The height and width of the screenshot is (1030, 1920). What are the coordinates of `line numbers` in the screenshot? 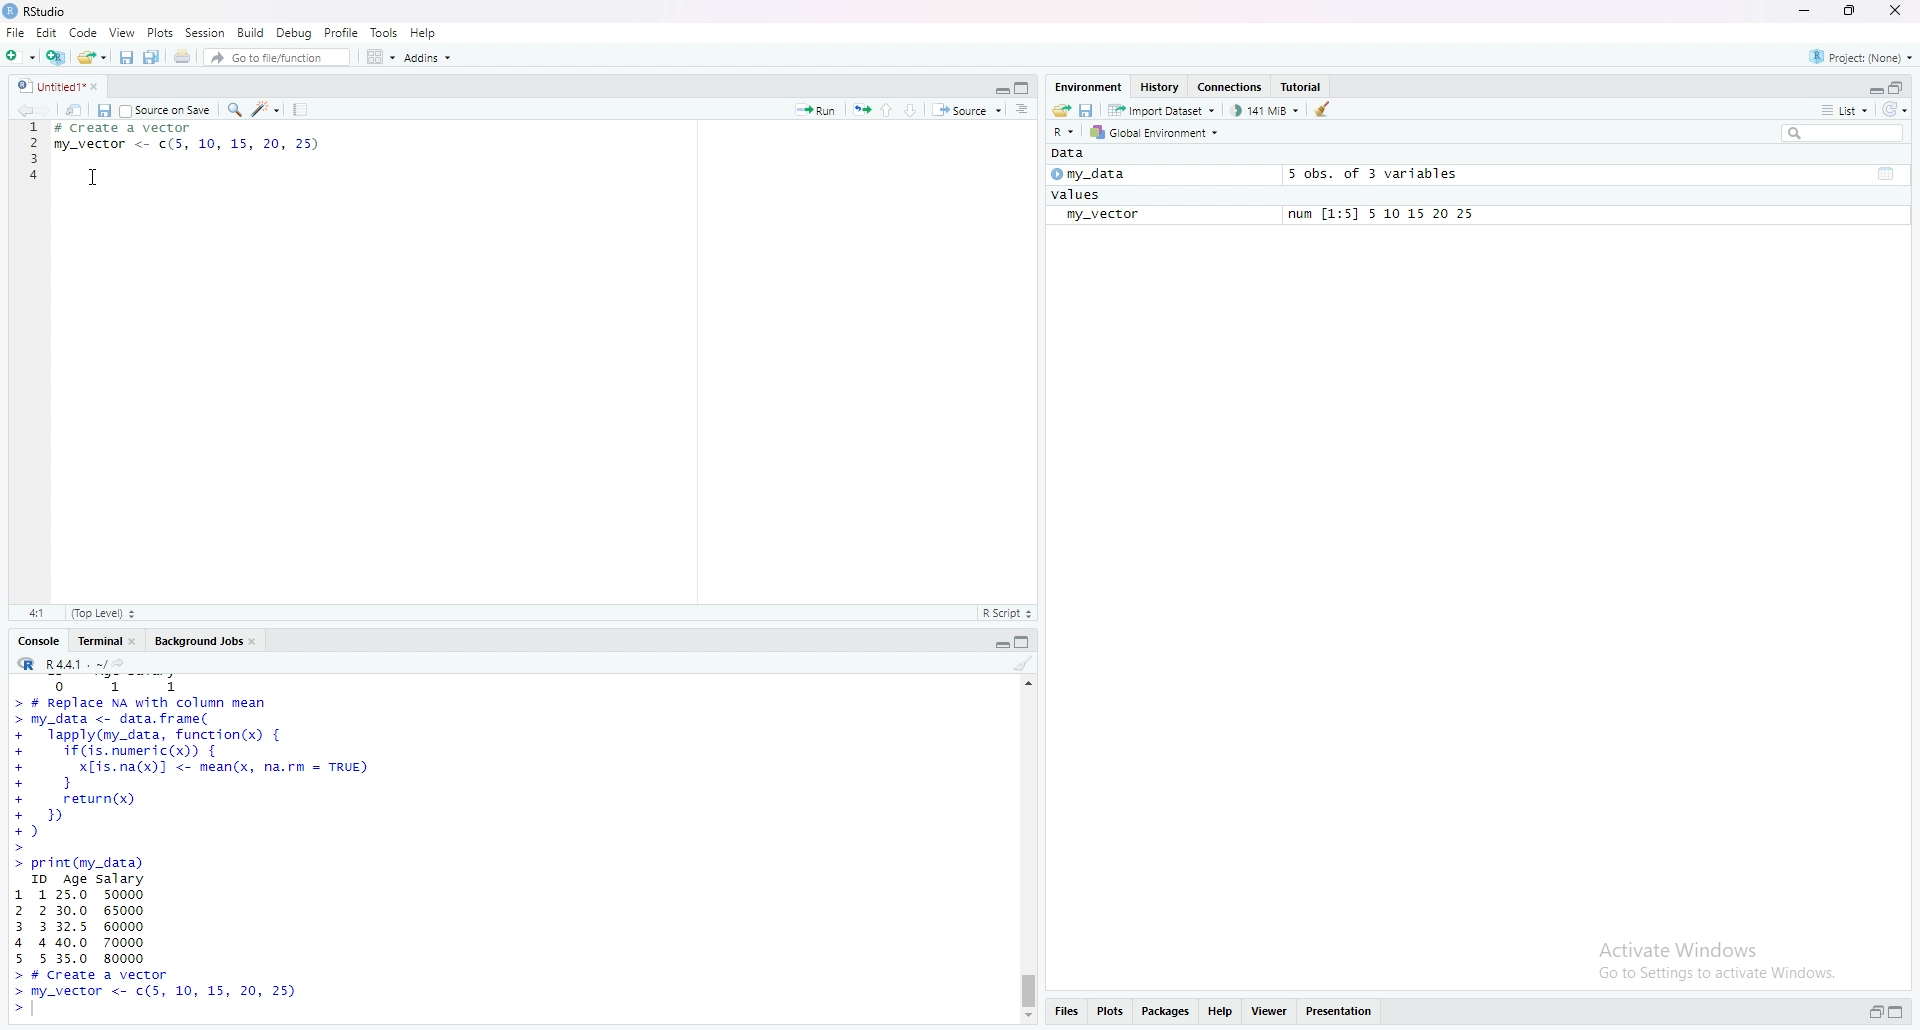 It's located at (29, 166).